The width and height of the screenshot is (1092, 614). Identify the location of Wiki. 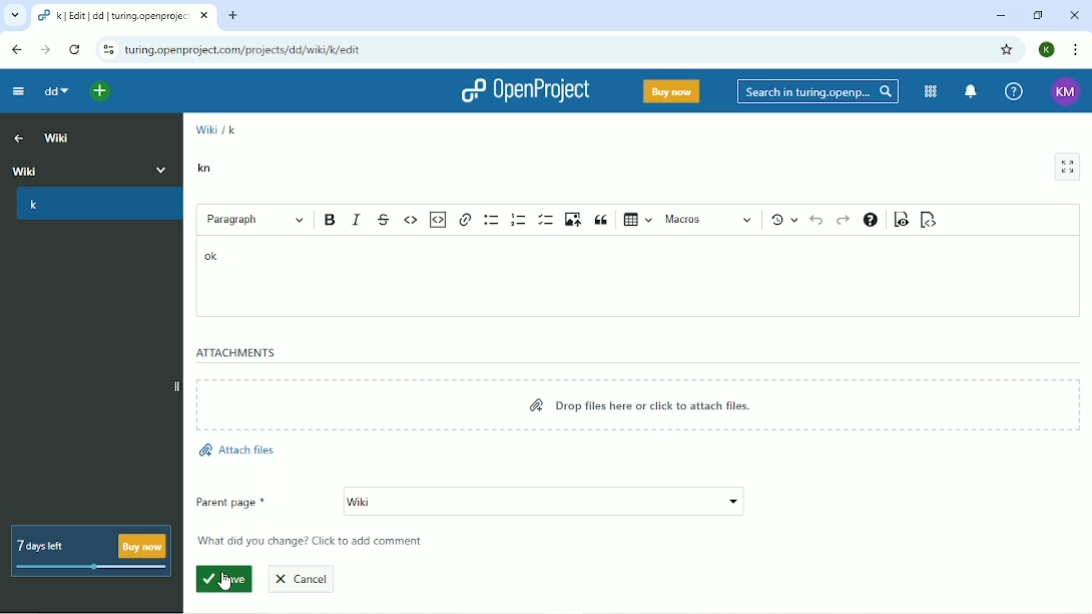
(543, 502).